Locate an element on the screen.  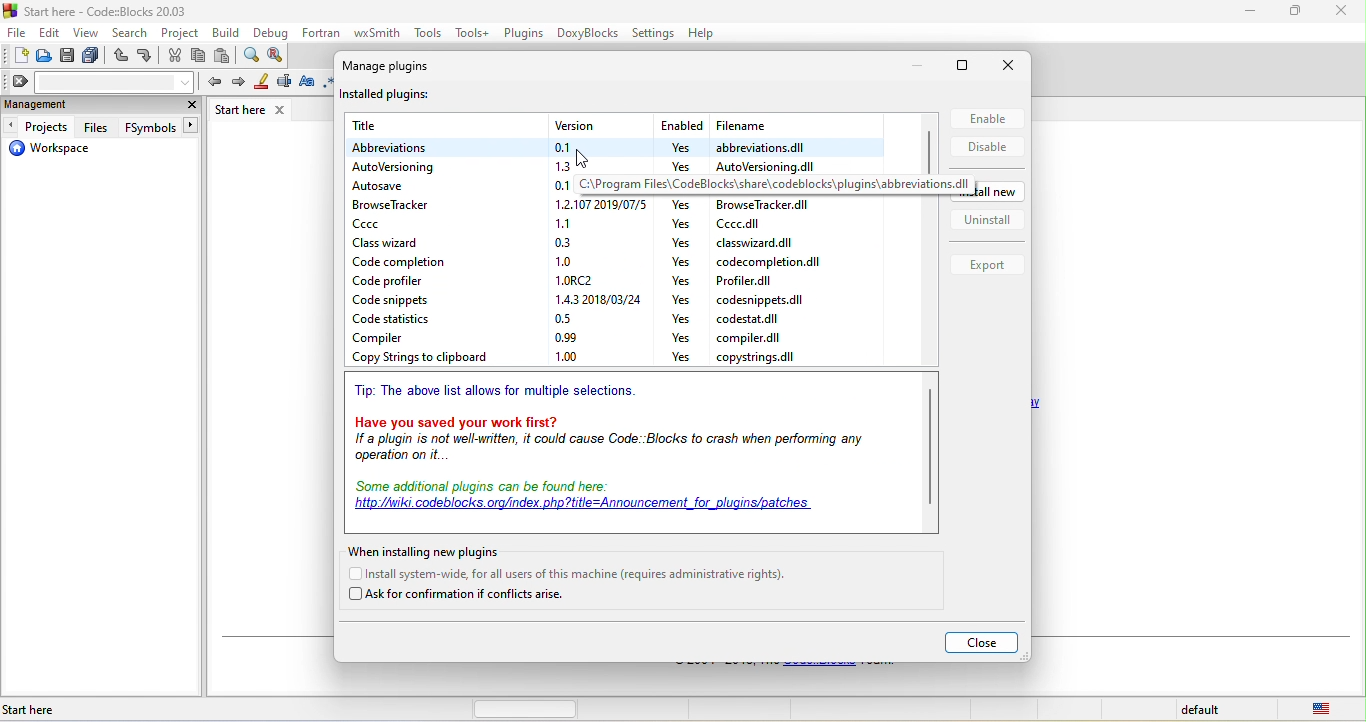
yes is located at coordinates (680, 281).